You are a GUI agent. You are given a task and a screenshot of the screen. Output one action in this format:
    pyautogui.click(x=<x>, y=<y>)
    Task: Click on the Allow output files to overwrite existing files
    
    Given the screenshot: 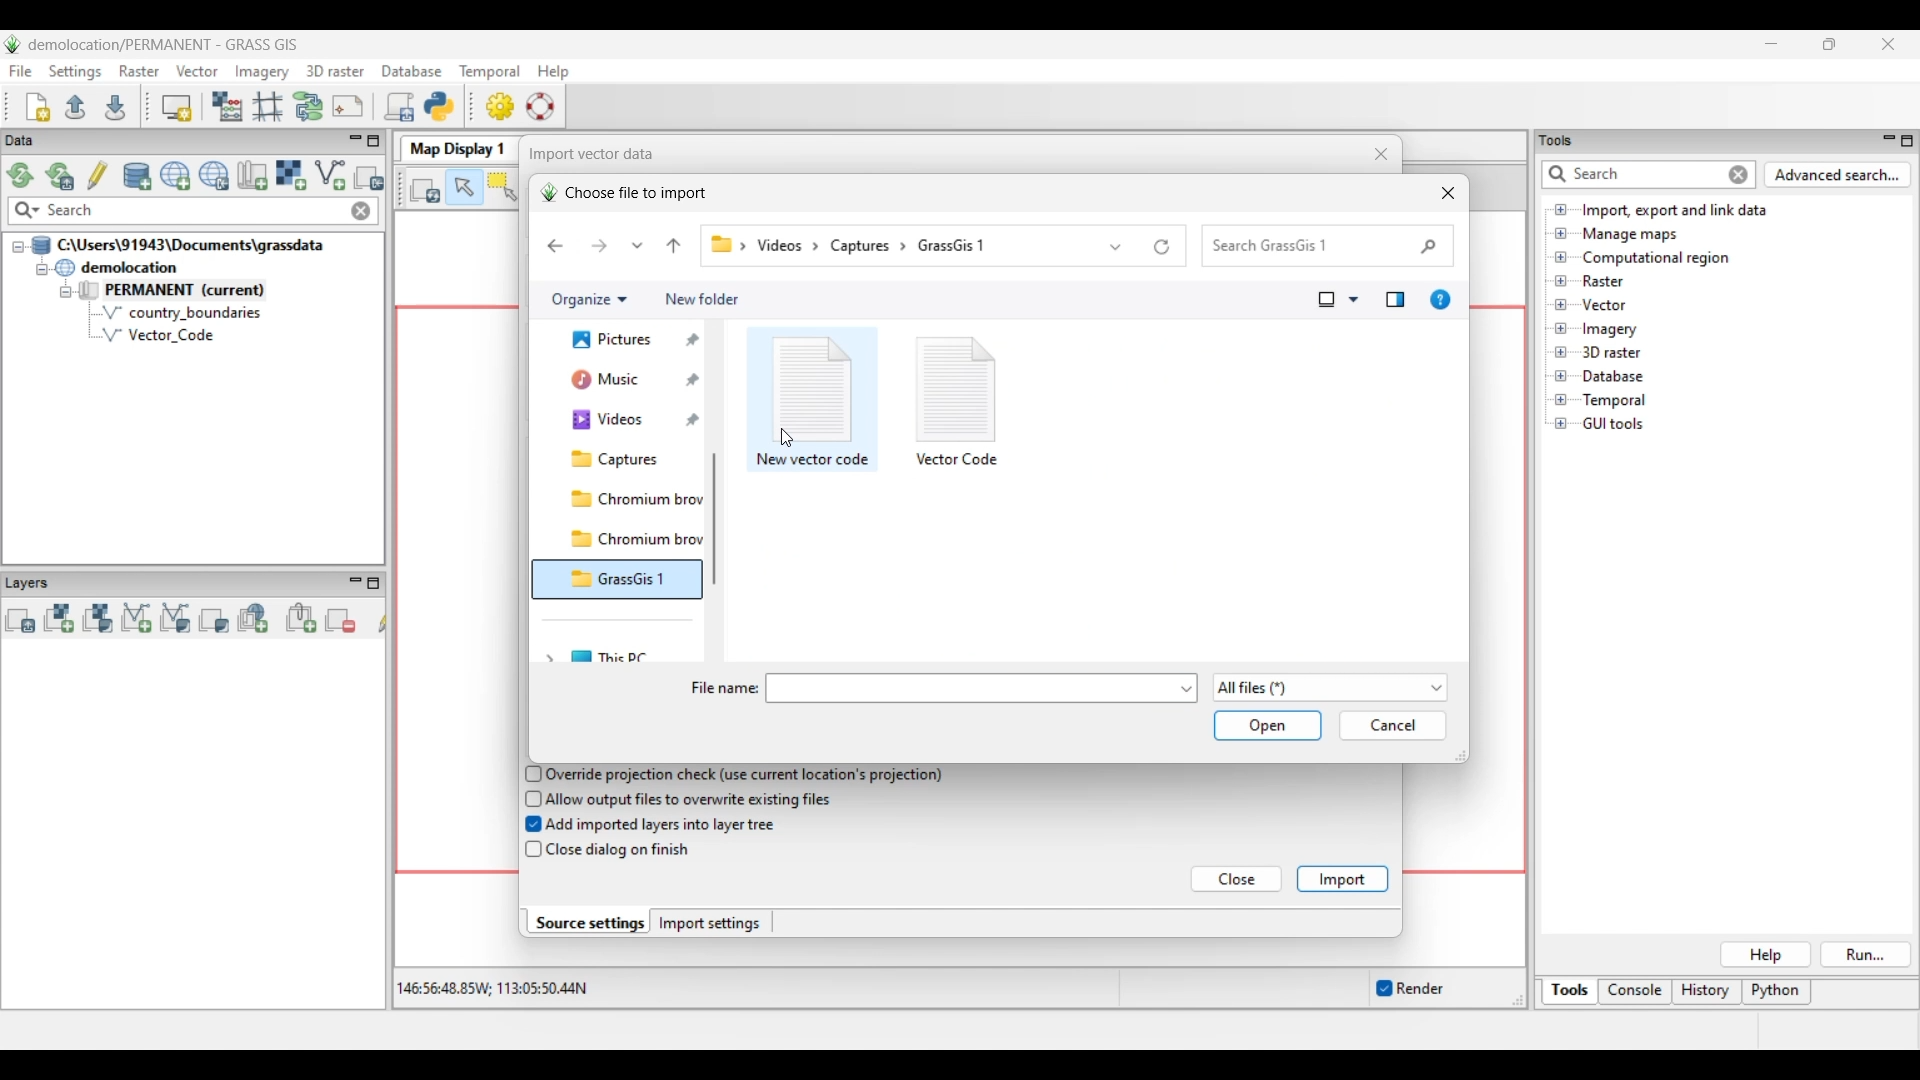 What is the action you would take?
    pyautogui.click(x=692, y=799)
    